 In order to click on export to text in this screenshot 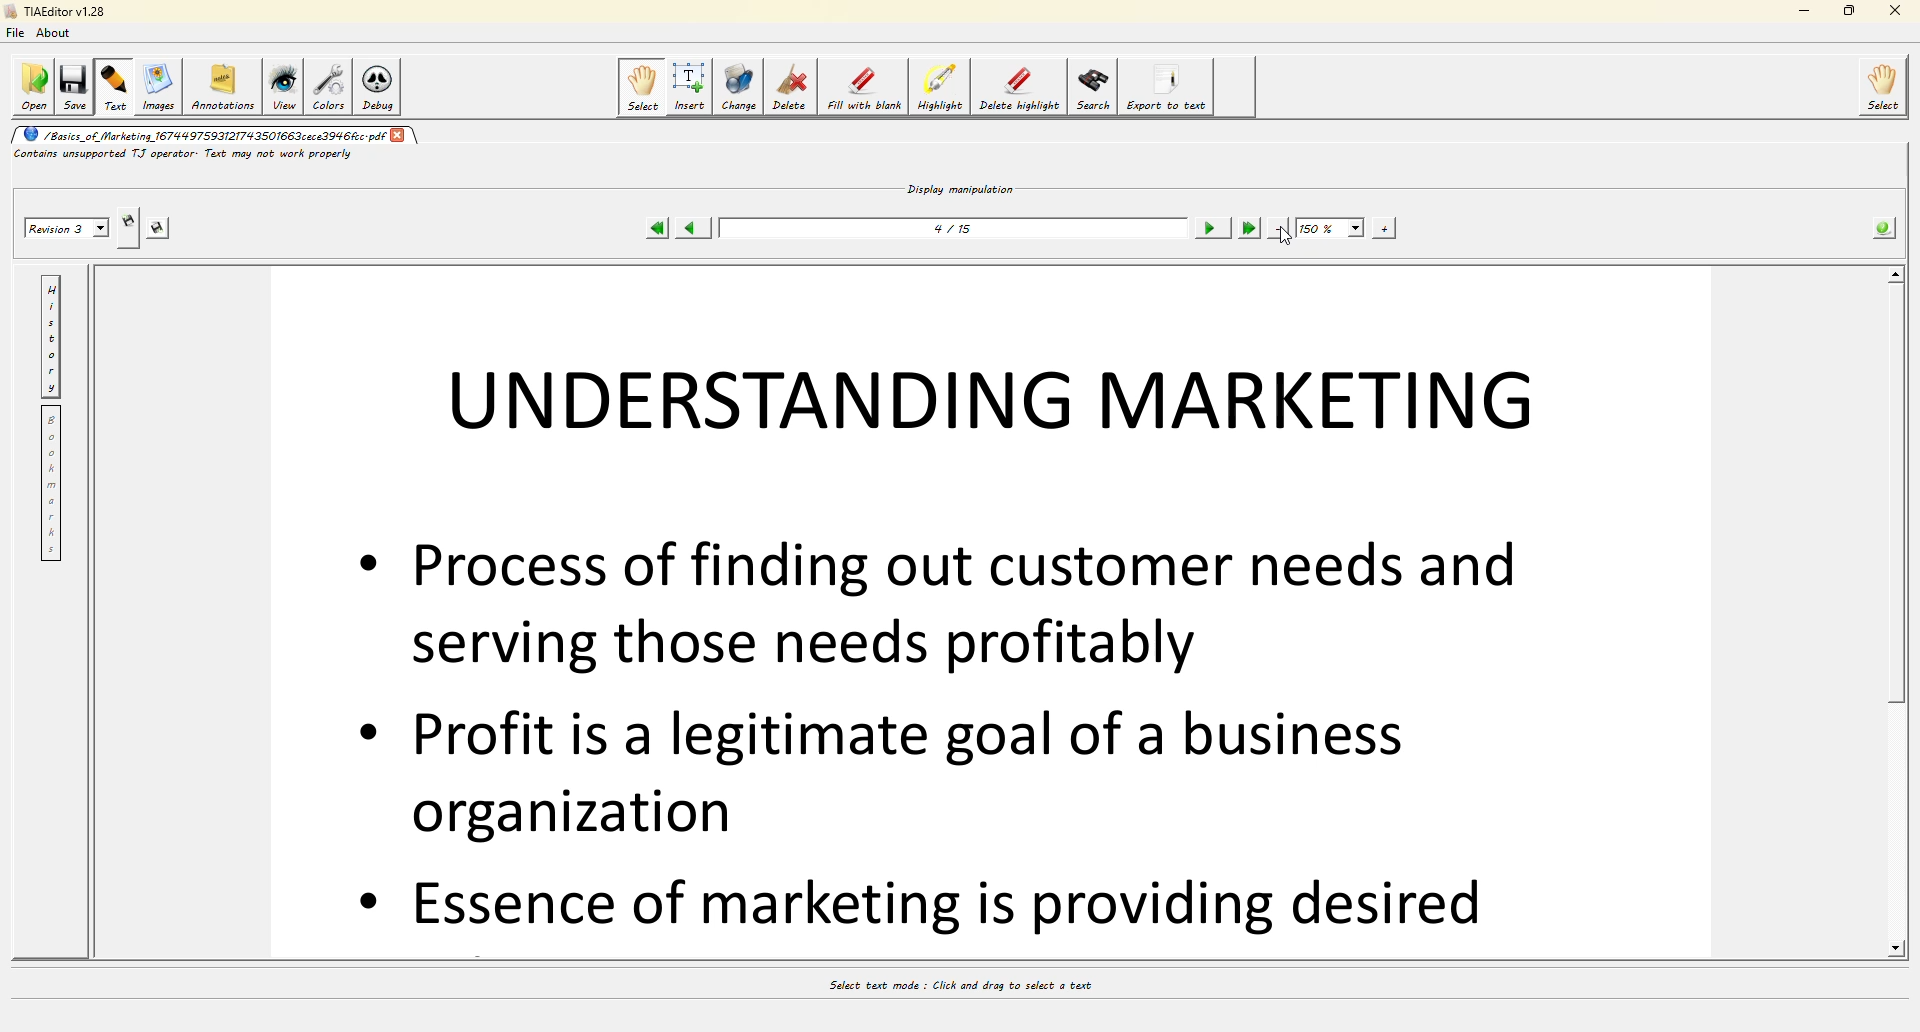, I will do `click(1168, 87)`.